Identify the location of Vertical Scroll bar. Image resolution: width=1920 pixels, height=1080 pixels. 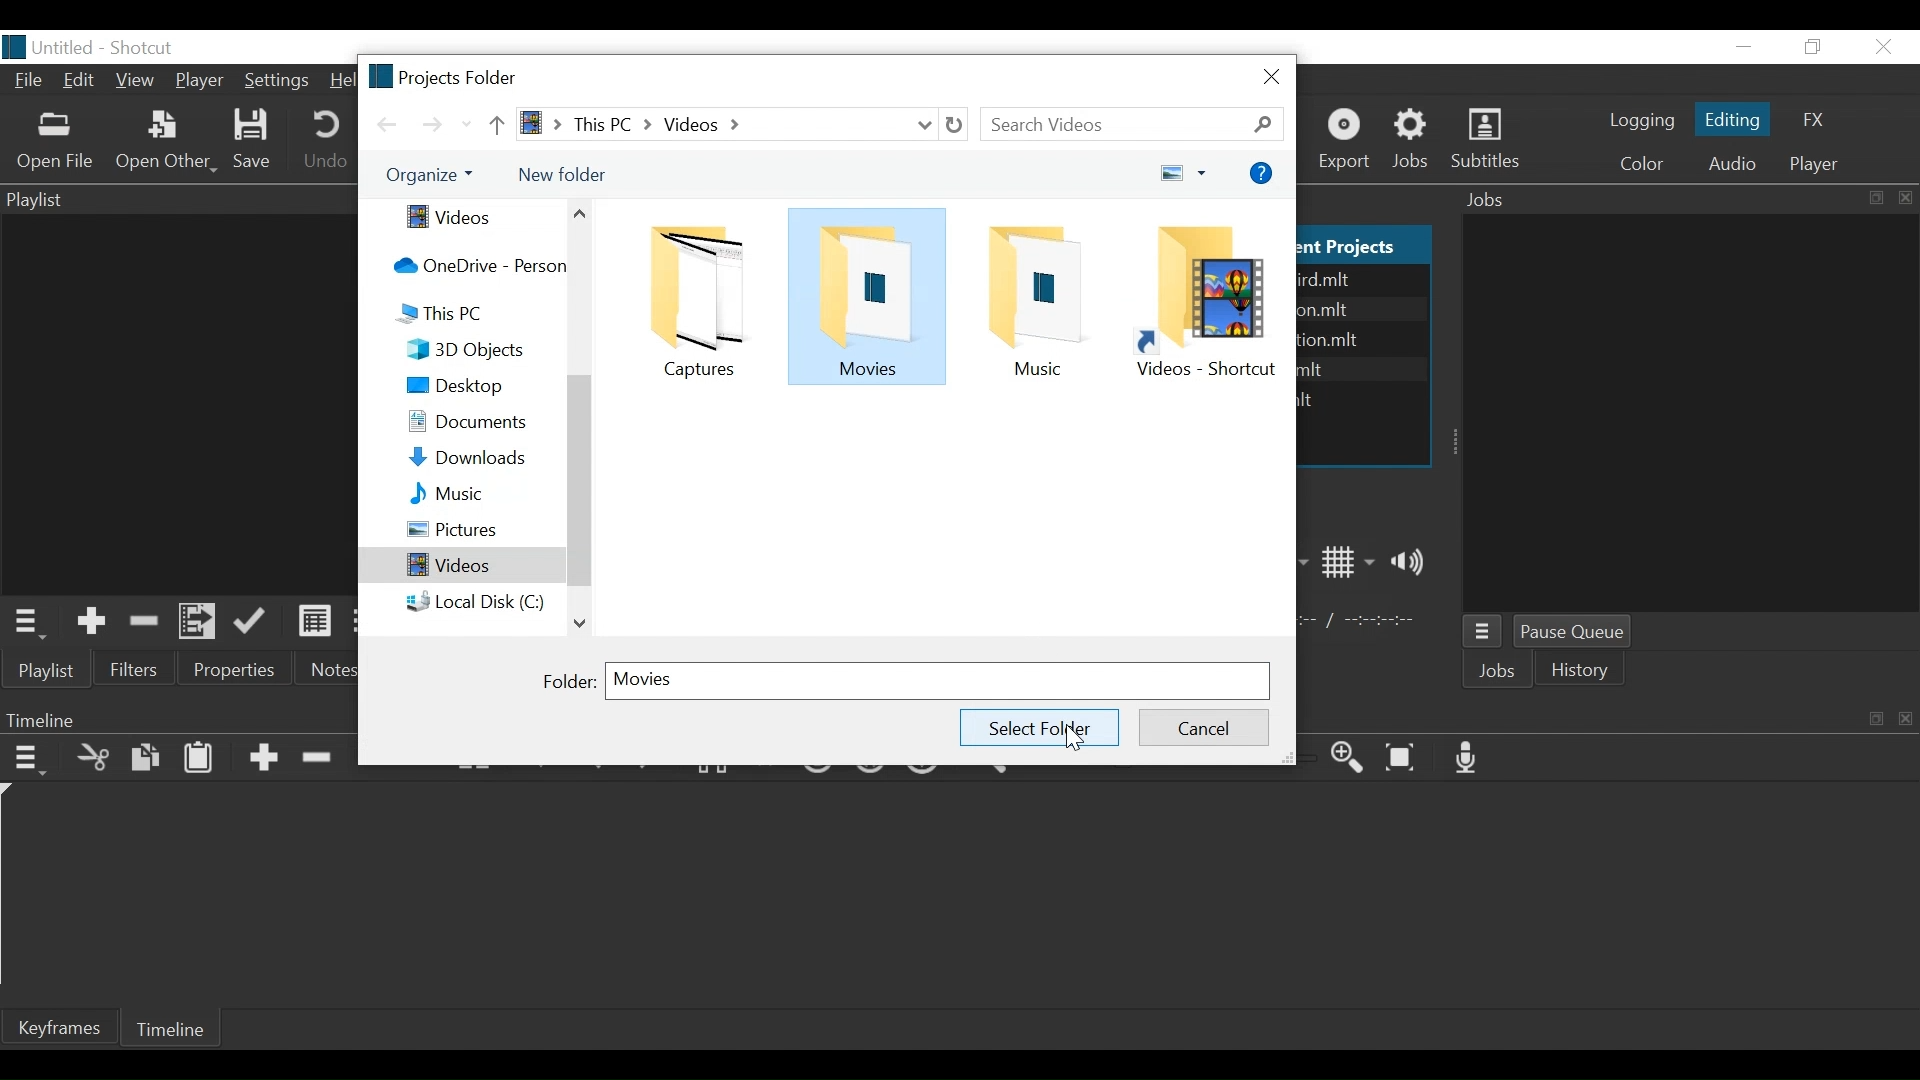
(580, 484).